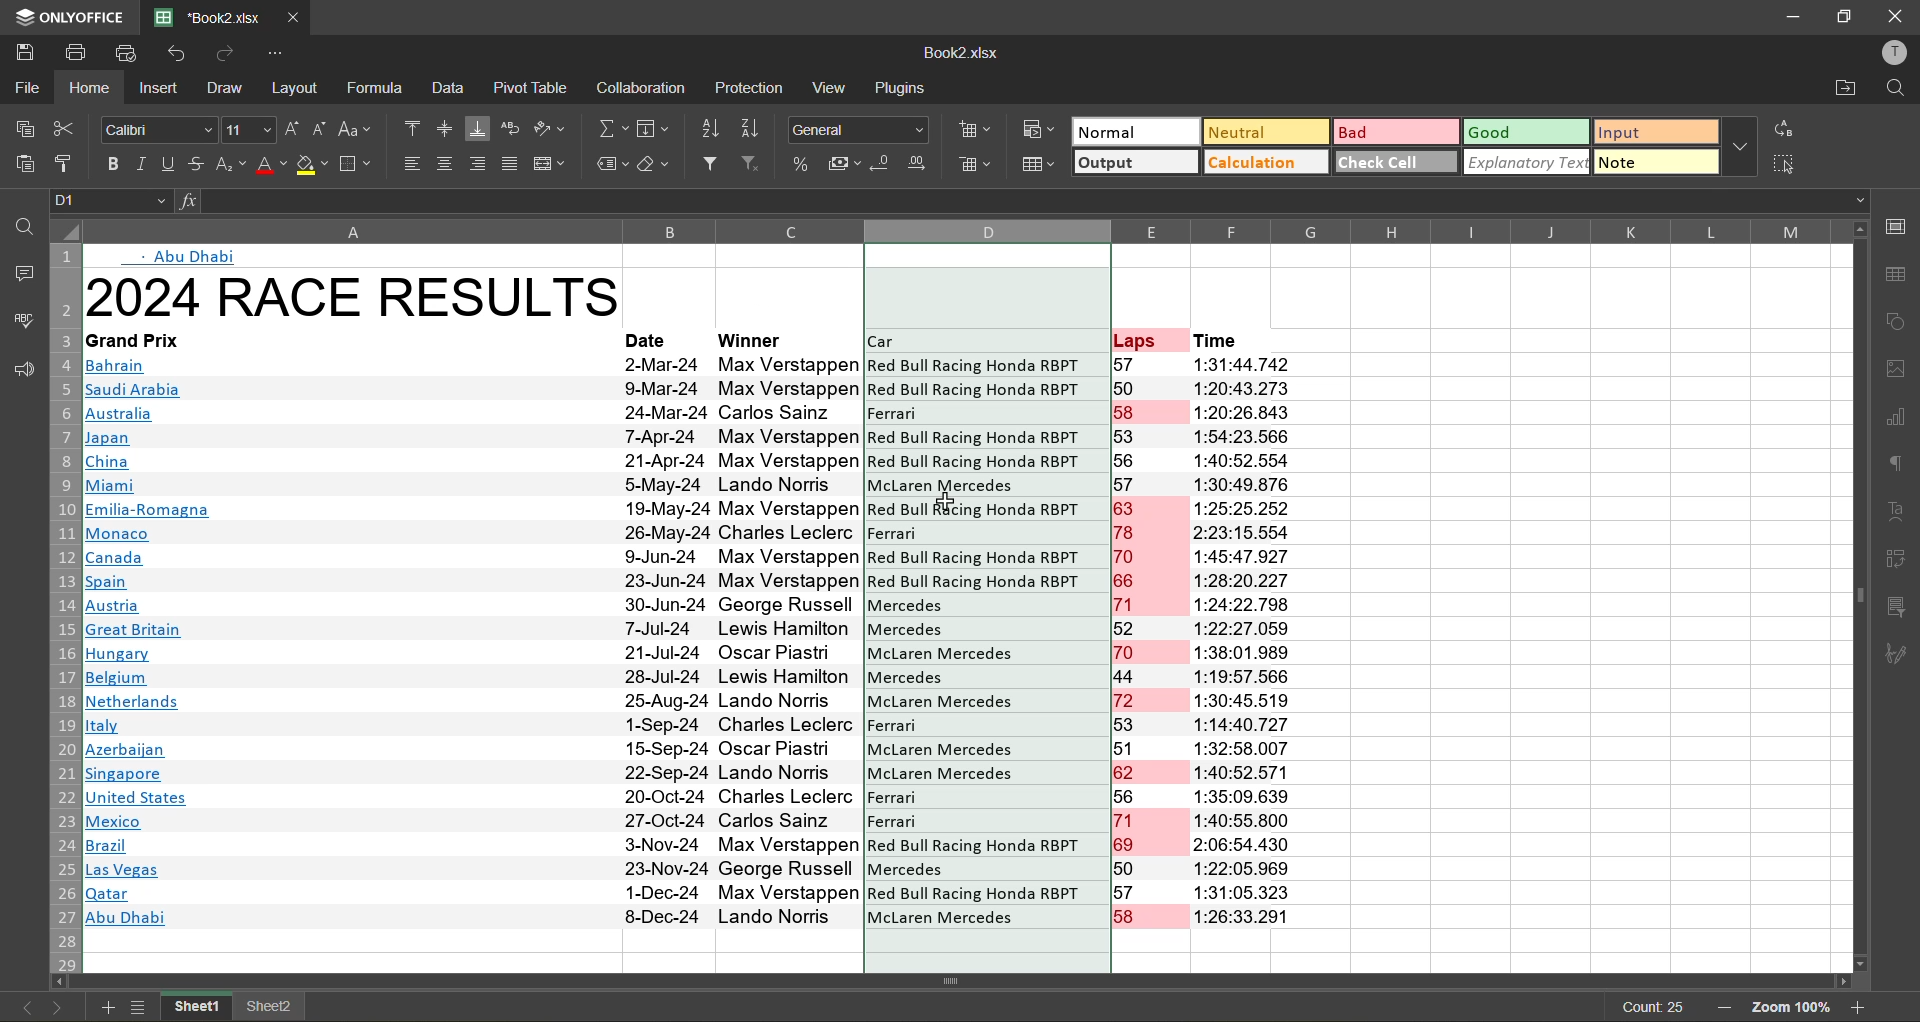  I want to click on format cleared, so click(985, 268).